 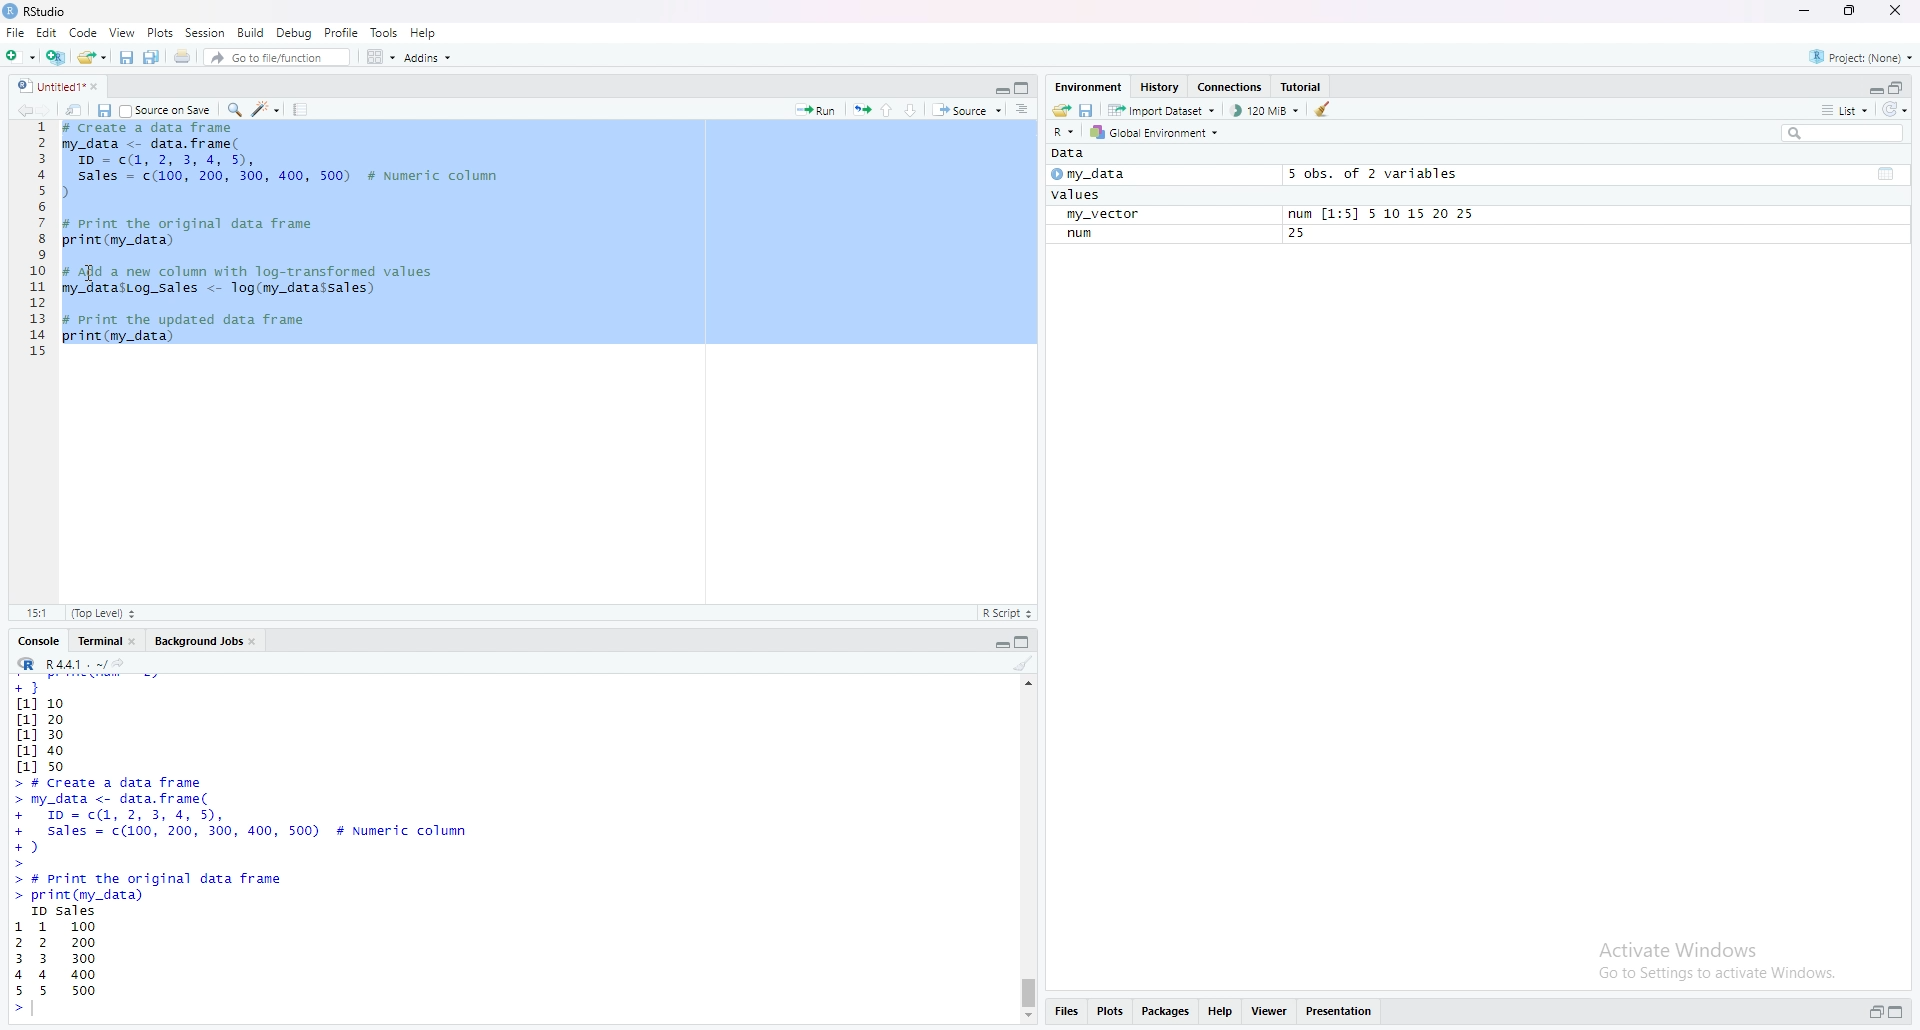 I want to click on move down, so click(x=1031, y=1017).